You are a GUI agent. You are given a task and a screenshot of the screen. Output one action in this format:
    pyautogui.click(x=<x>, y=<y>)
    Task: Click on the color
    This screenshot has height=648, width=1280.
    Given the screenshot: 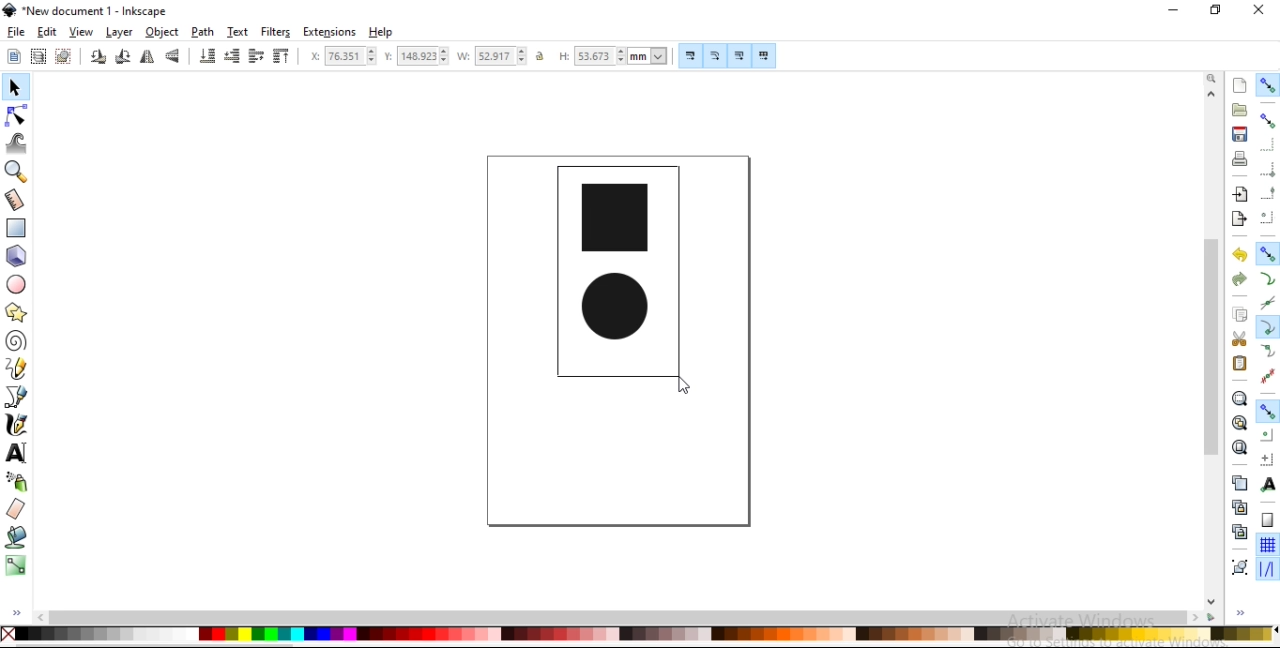 What is the action you would take?
    pyautogui.click(x=639, y=634)
    